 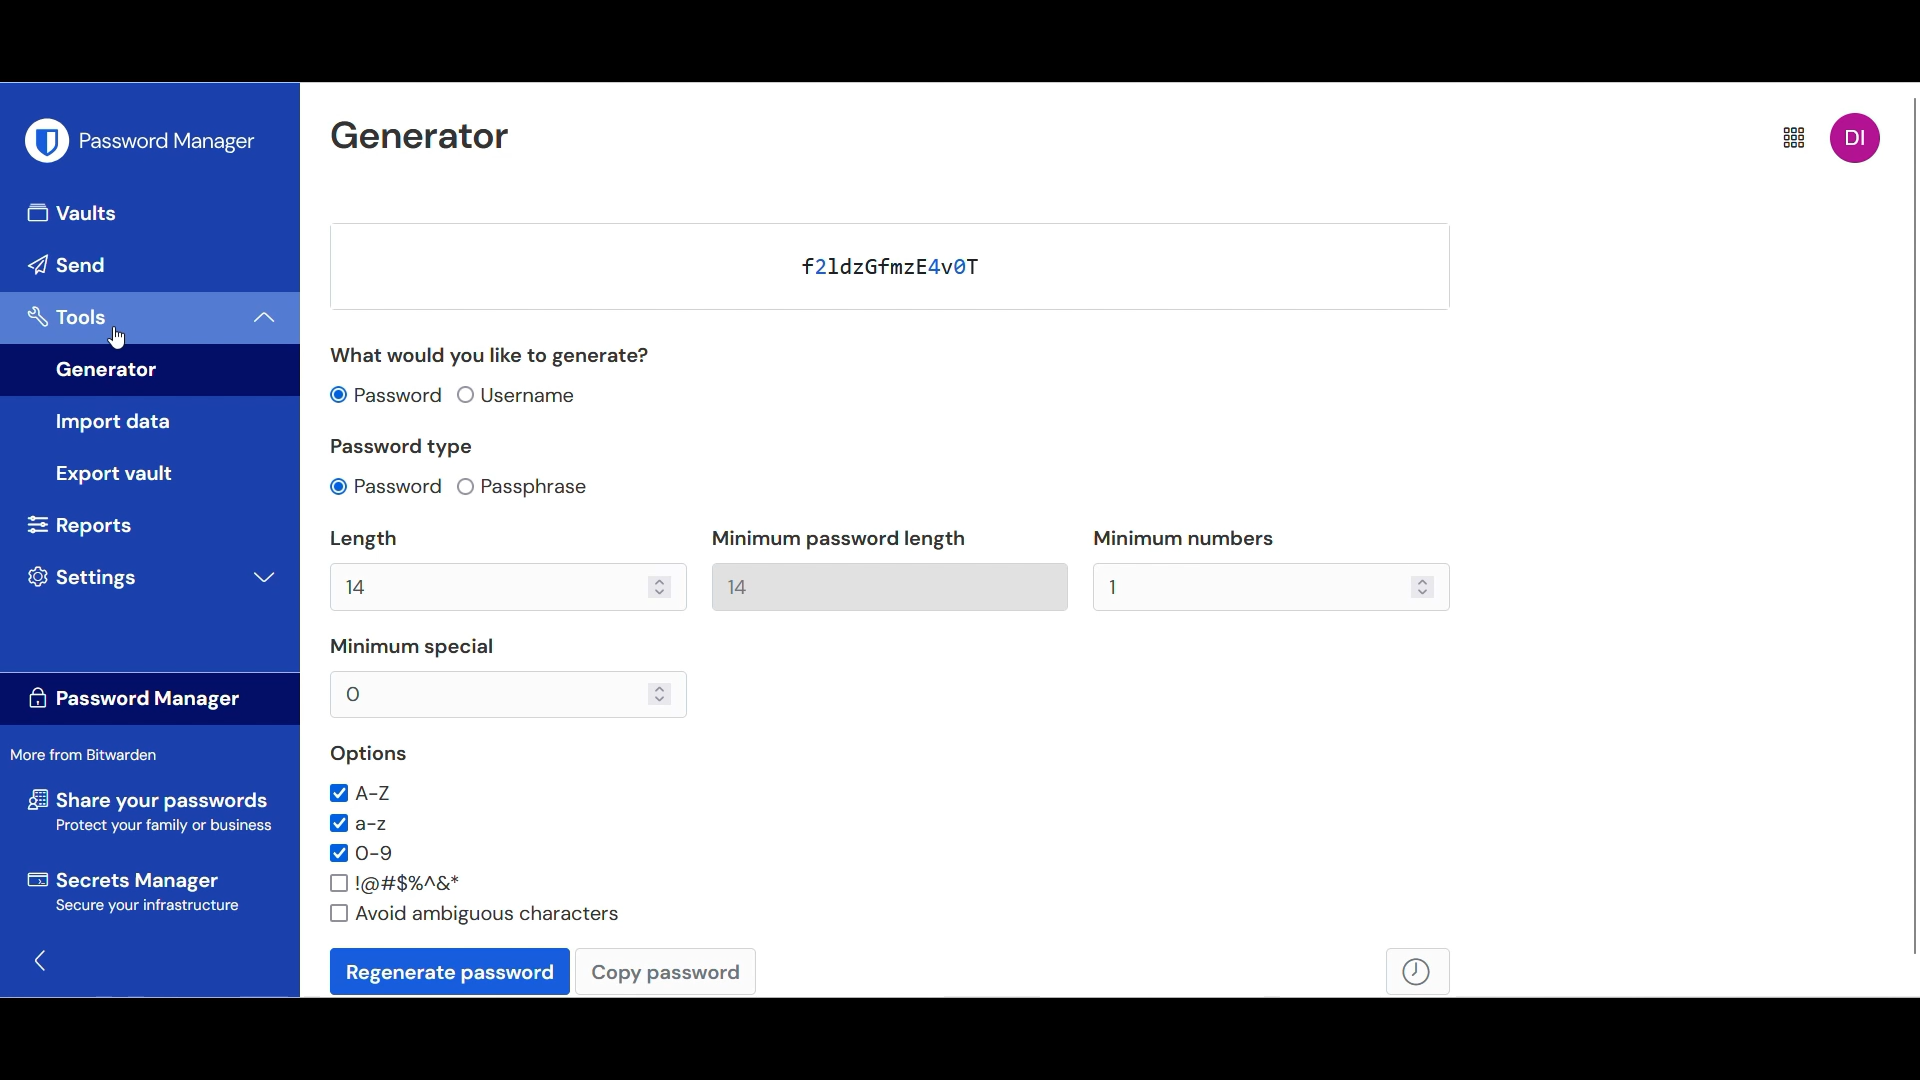 I want to click on Send, so click(x=152, y=267).